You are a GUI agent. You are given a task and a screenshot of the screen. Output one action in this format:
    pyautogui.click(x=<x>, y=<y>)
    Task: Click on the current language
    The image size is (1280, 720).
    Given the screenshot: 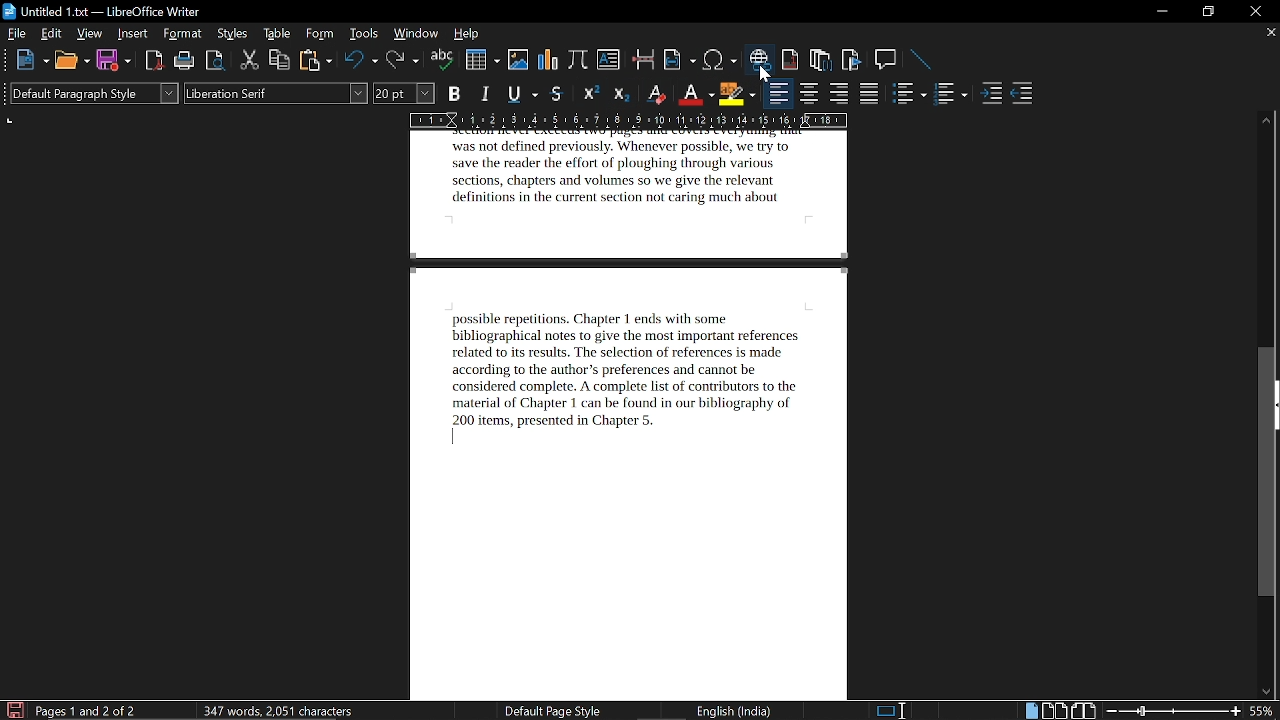 What is the action you would take?
    pyautogui.click(x=732, y=711)
    